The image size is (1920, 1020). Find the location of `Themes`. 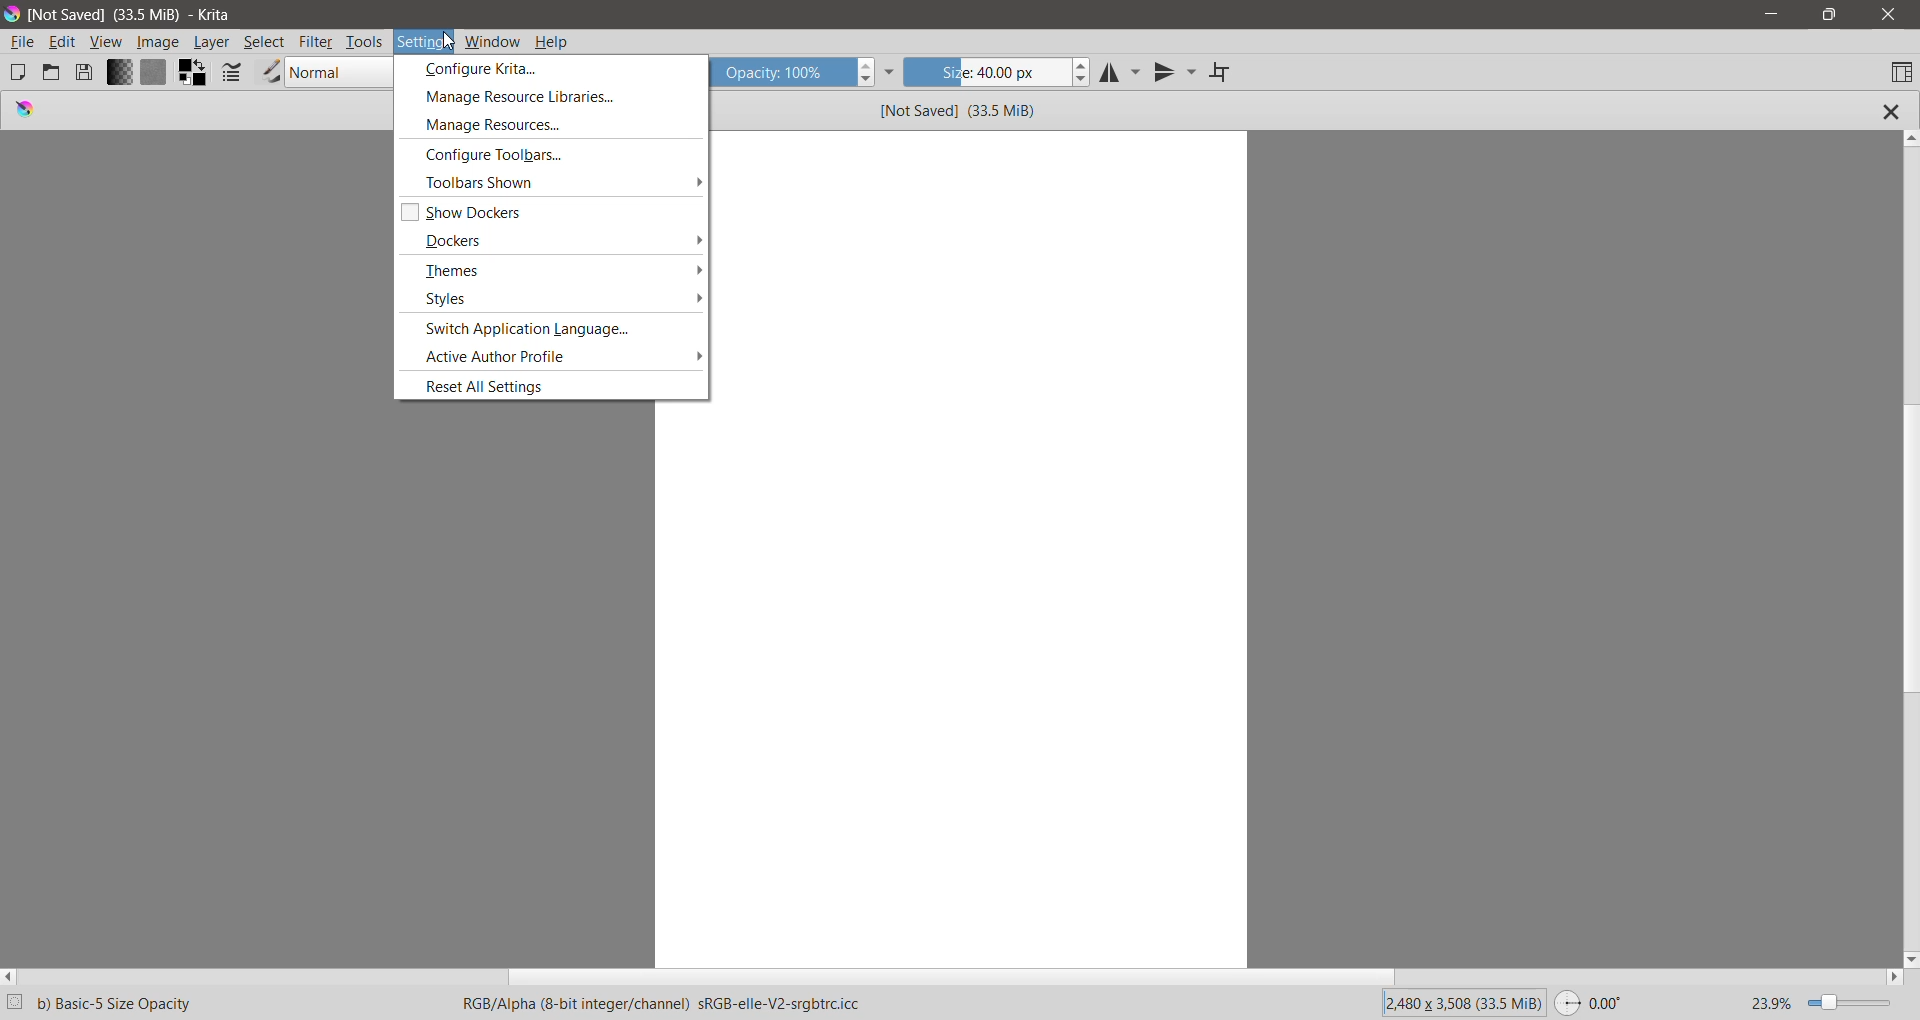

Themes is located at coordinates (560, 270).